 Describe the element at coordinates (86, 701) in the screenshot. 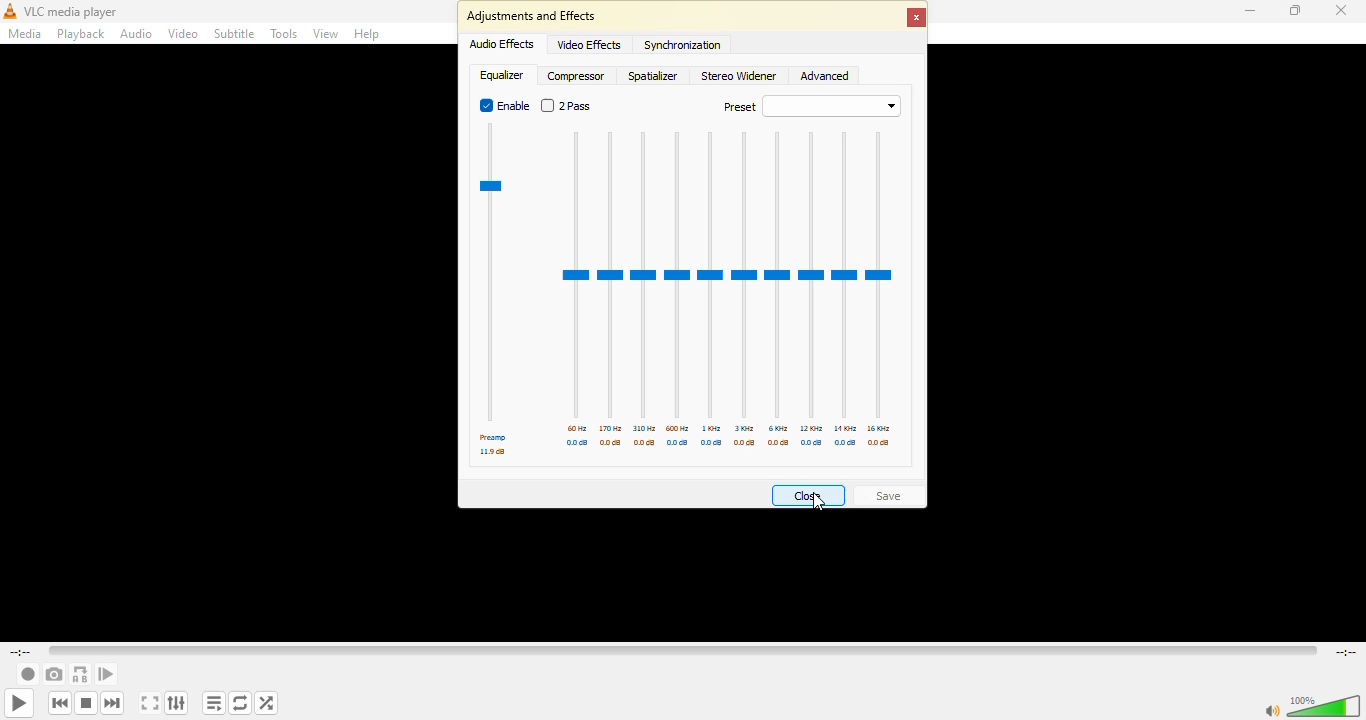

I see `stop playback` at that location.